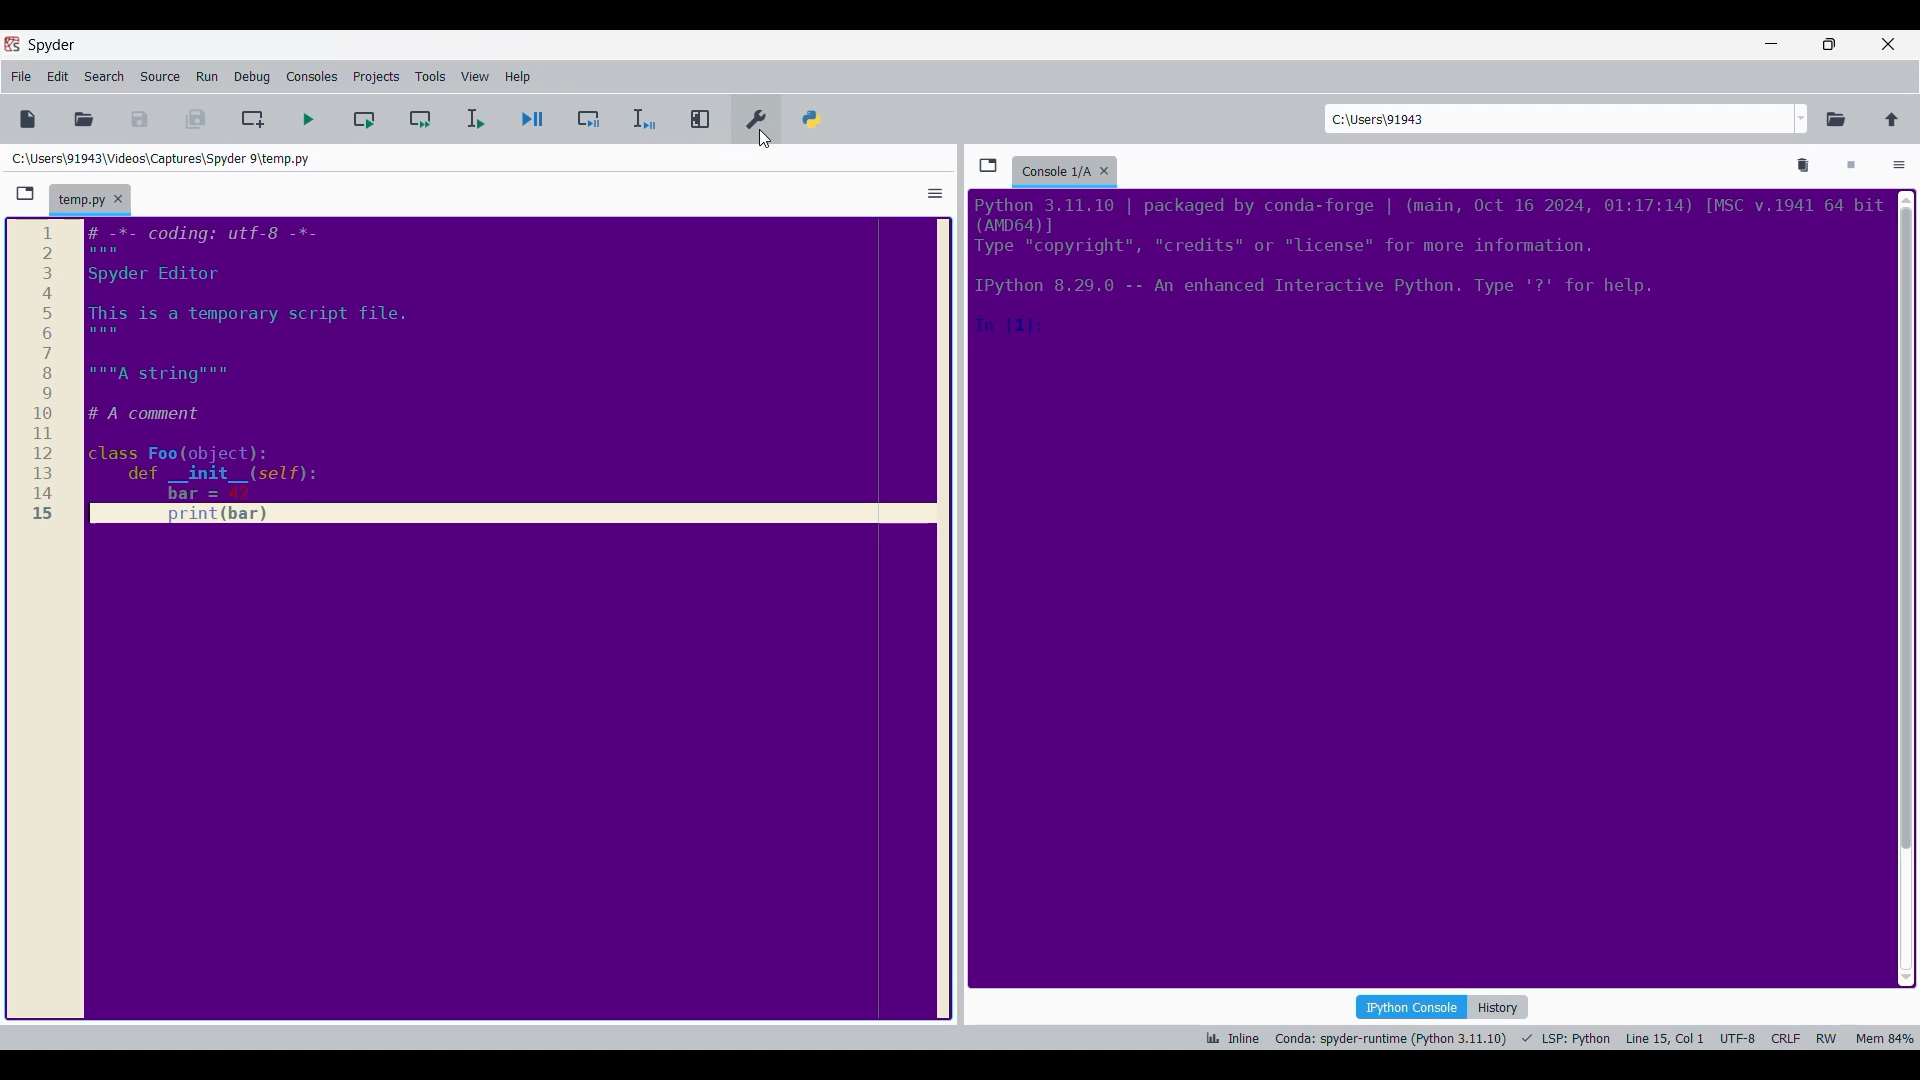 The image size is (1920, 1080). I want to click on Minimize, so click(1772, 44).